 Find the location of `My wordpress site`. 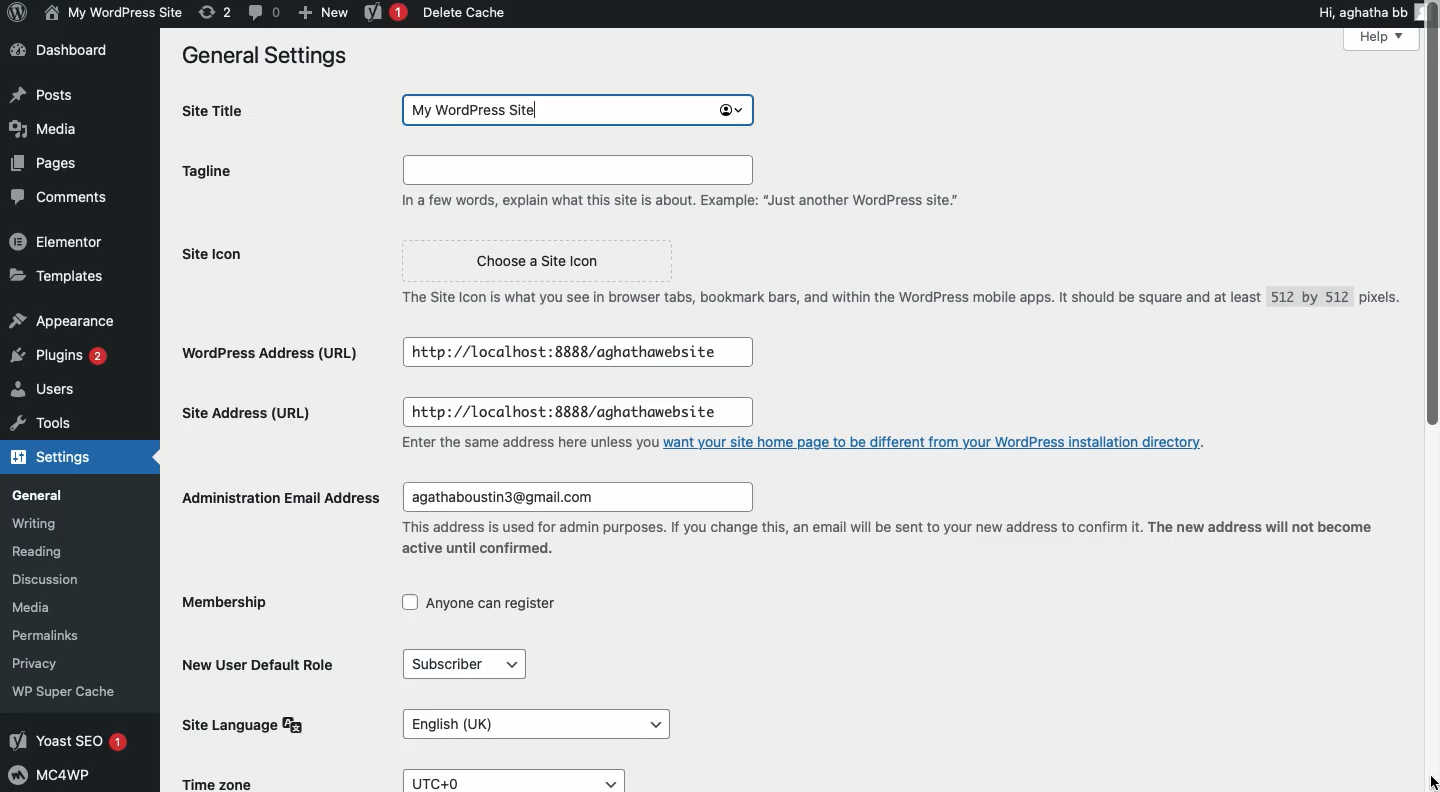

My wordpress site is located at coordinates (575, 112).